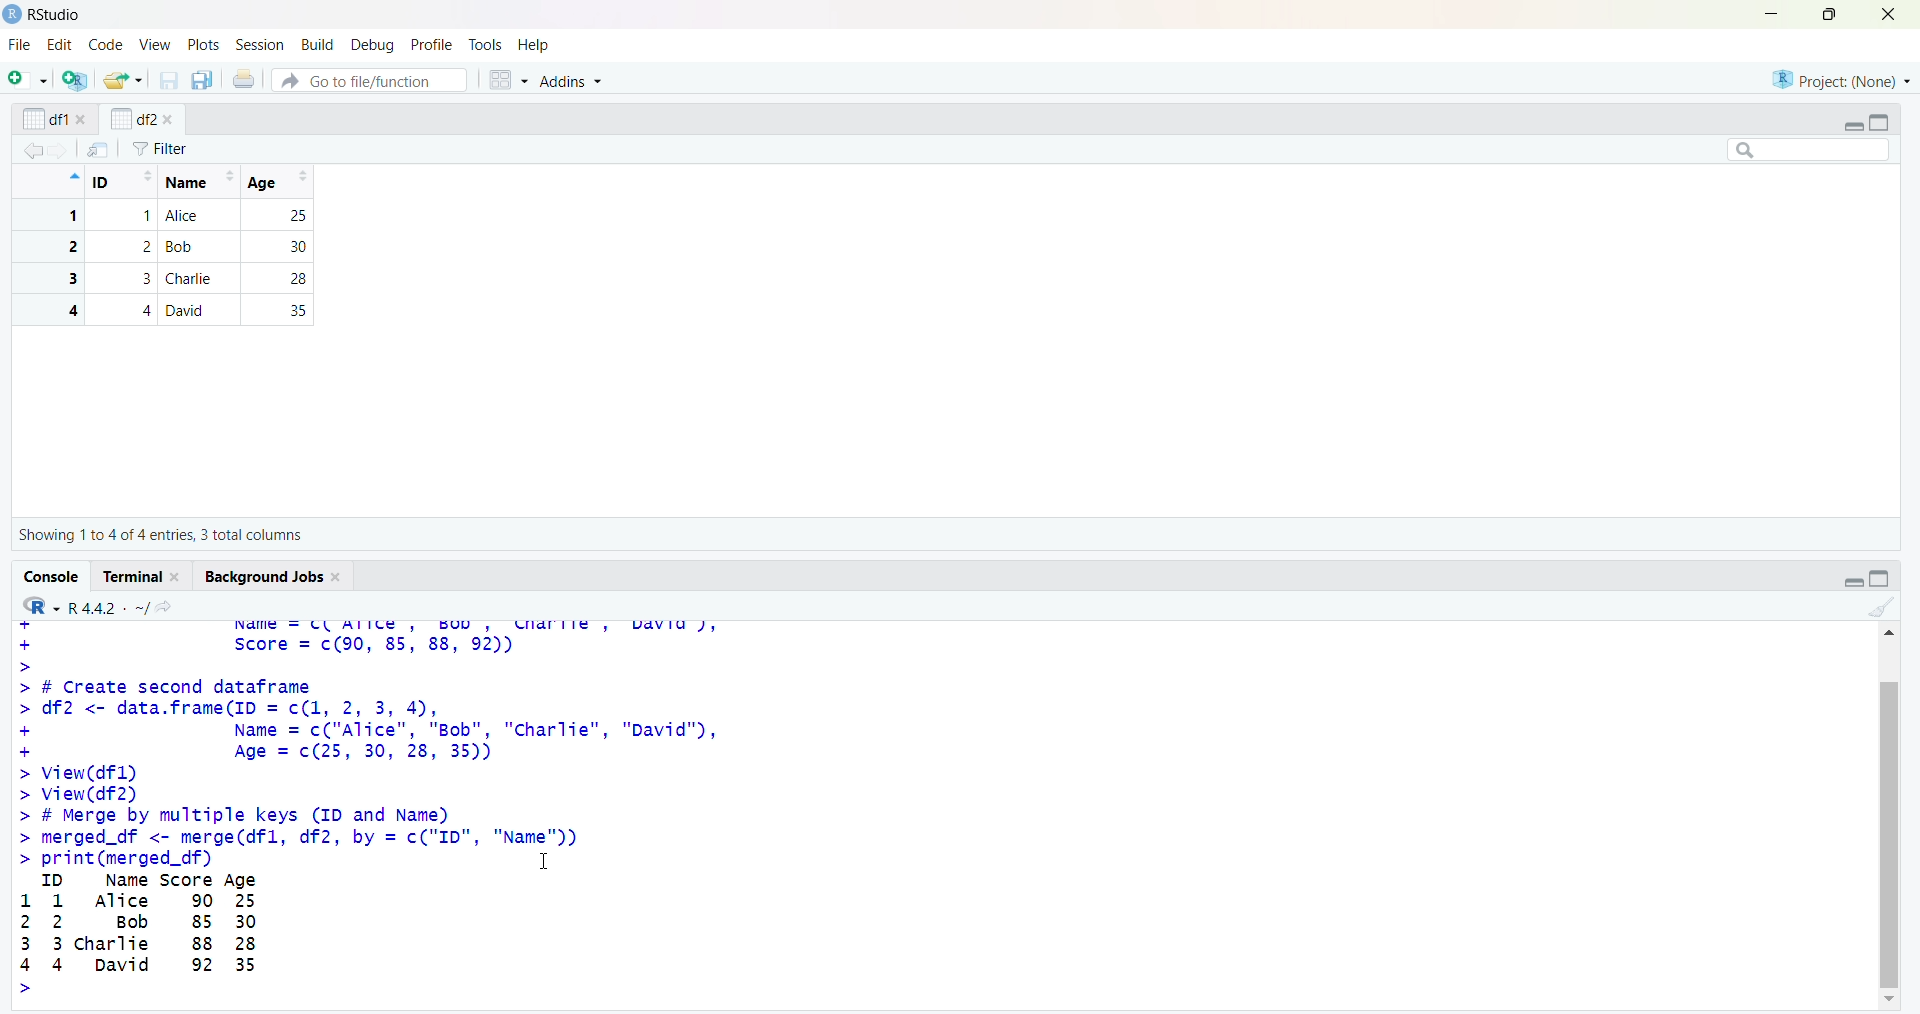  What do you see at coordinates (320, 46) in the screenshot?
I see `build` at bounding box center [320, 46].